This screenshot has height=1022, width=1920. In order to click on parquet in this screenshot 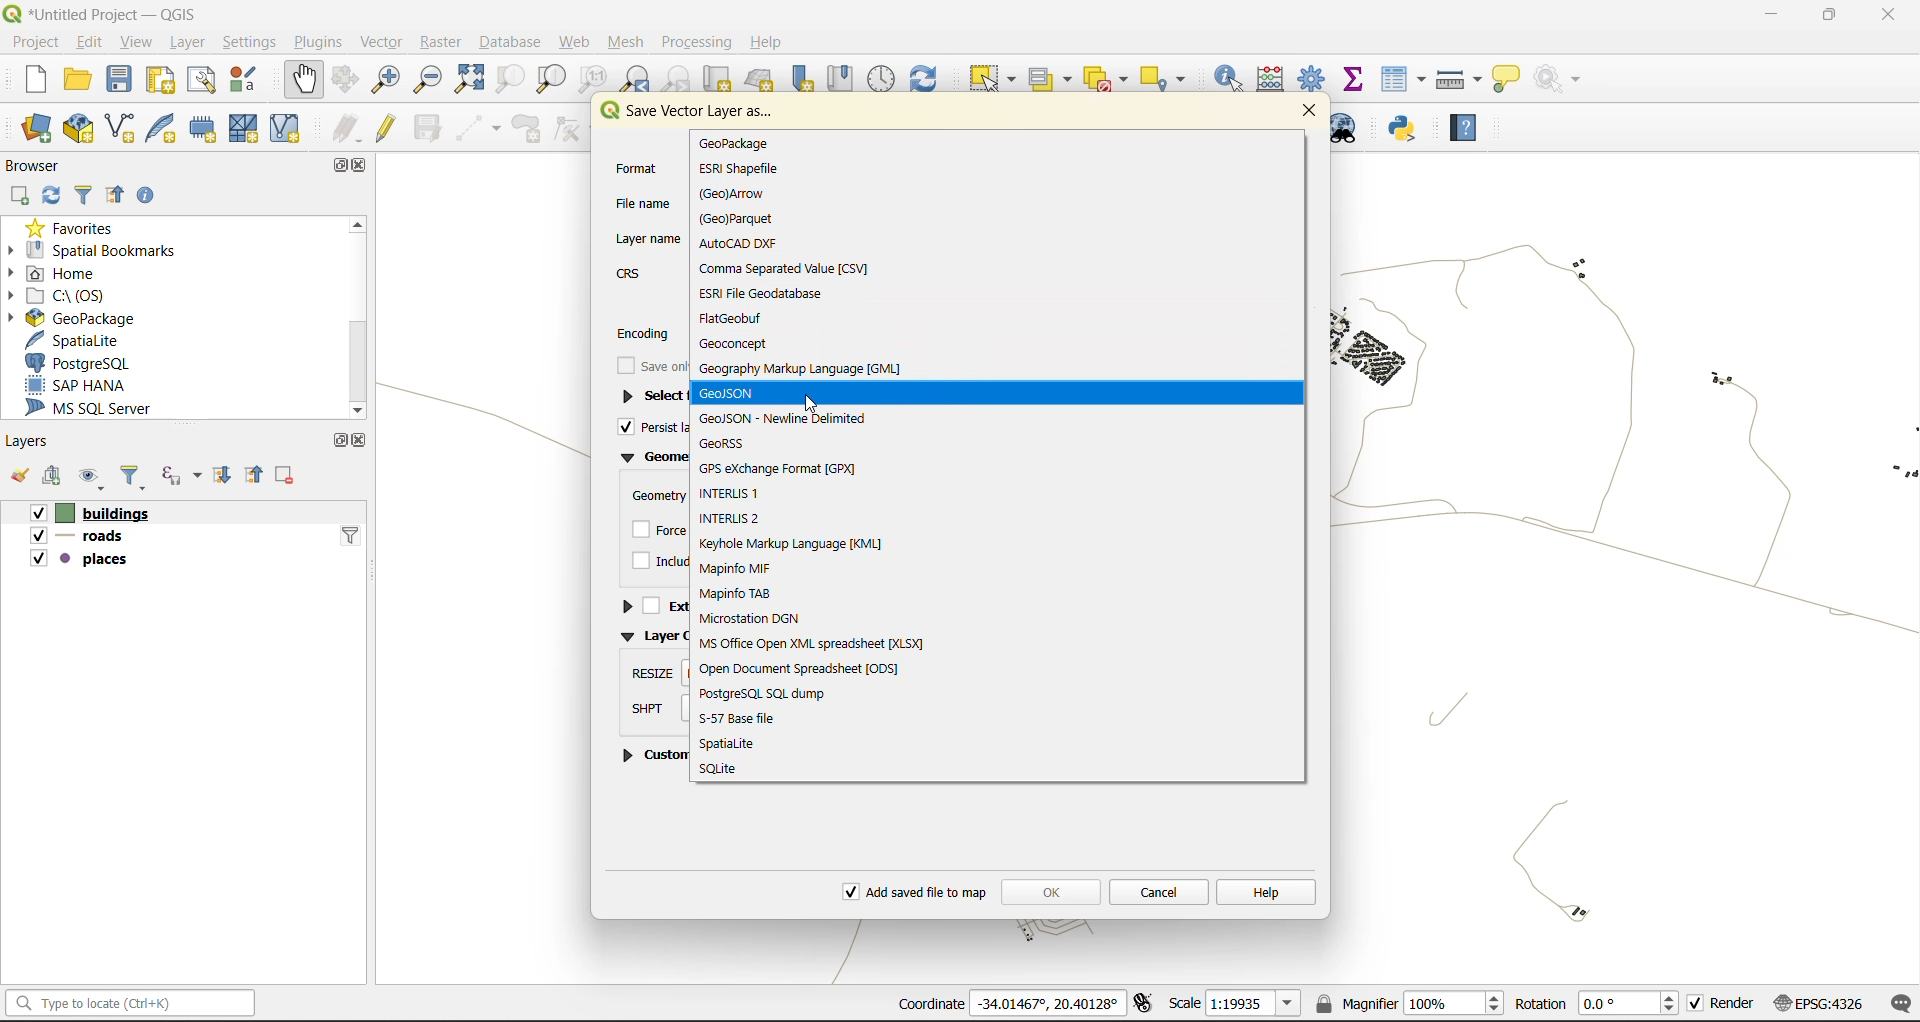, I will do `click(740, 220)`.